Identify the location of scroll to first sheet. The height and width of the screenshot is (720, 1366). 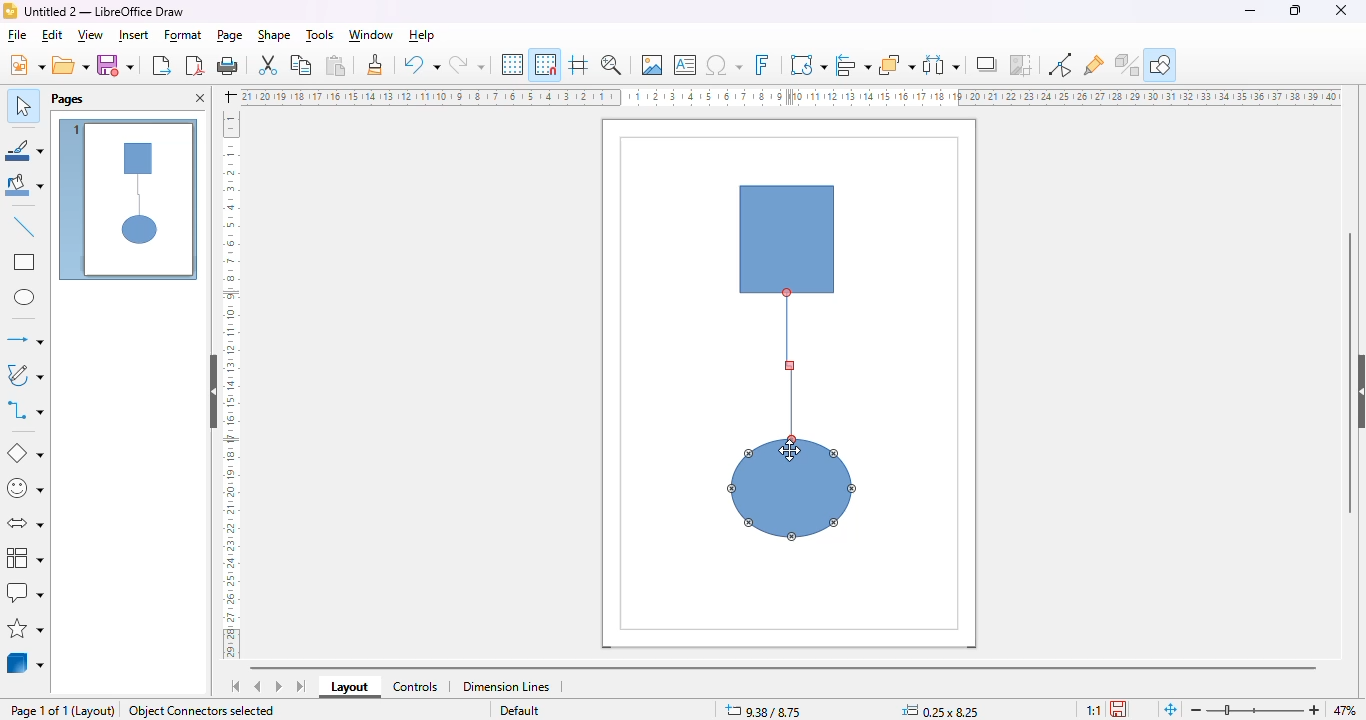
(236, 687).